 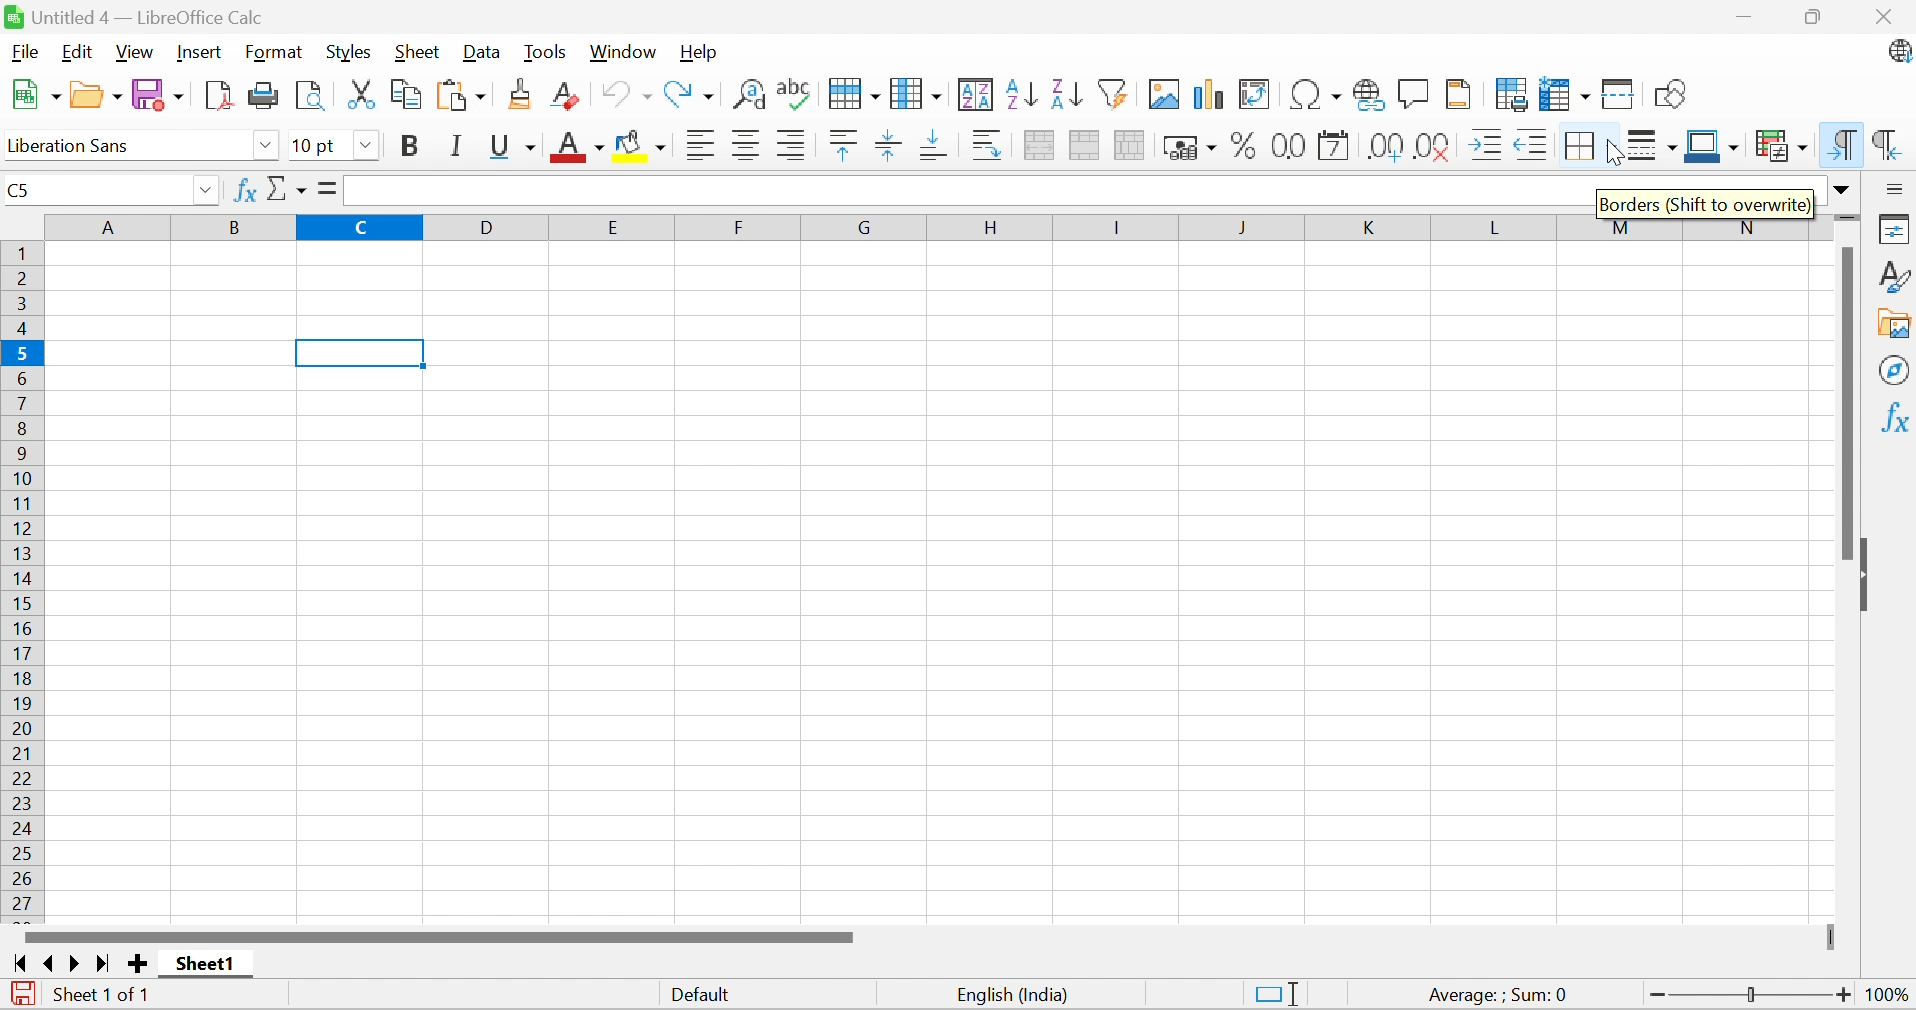 I want to click on Redo, so click(x=688, y=97).